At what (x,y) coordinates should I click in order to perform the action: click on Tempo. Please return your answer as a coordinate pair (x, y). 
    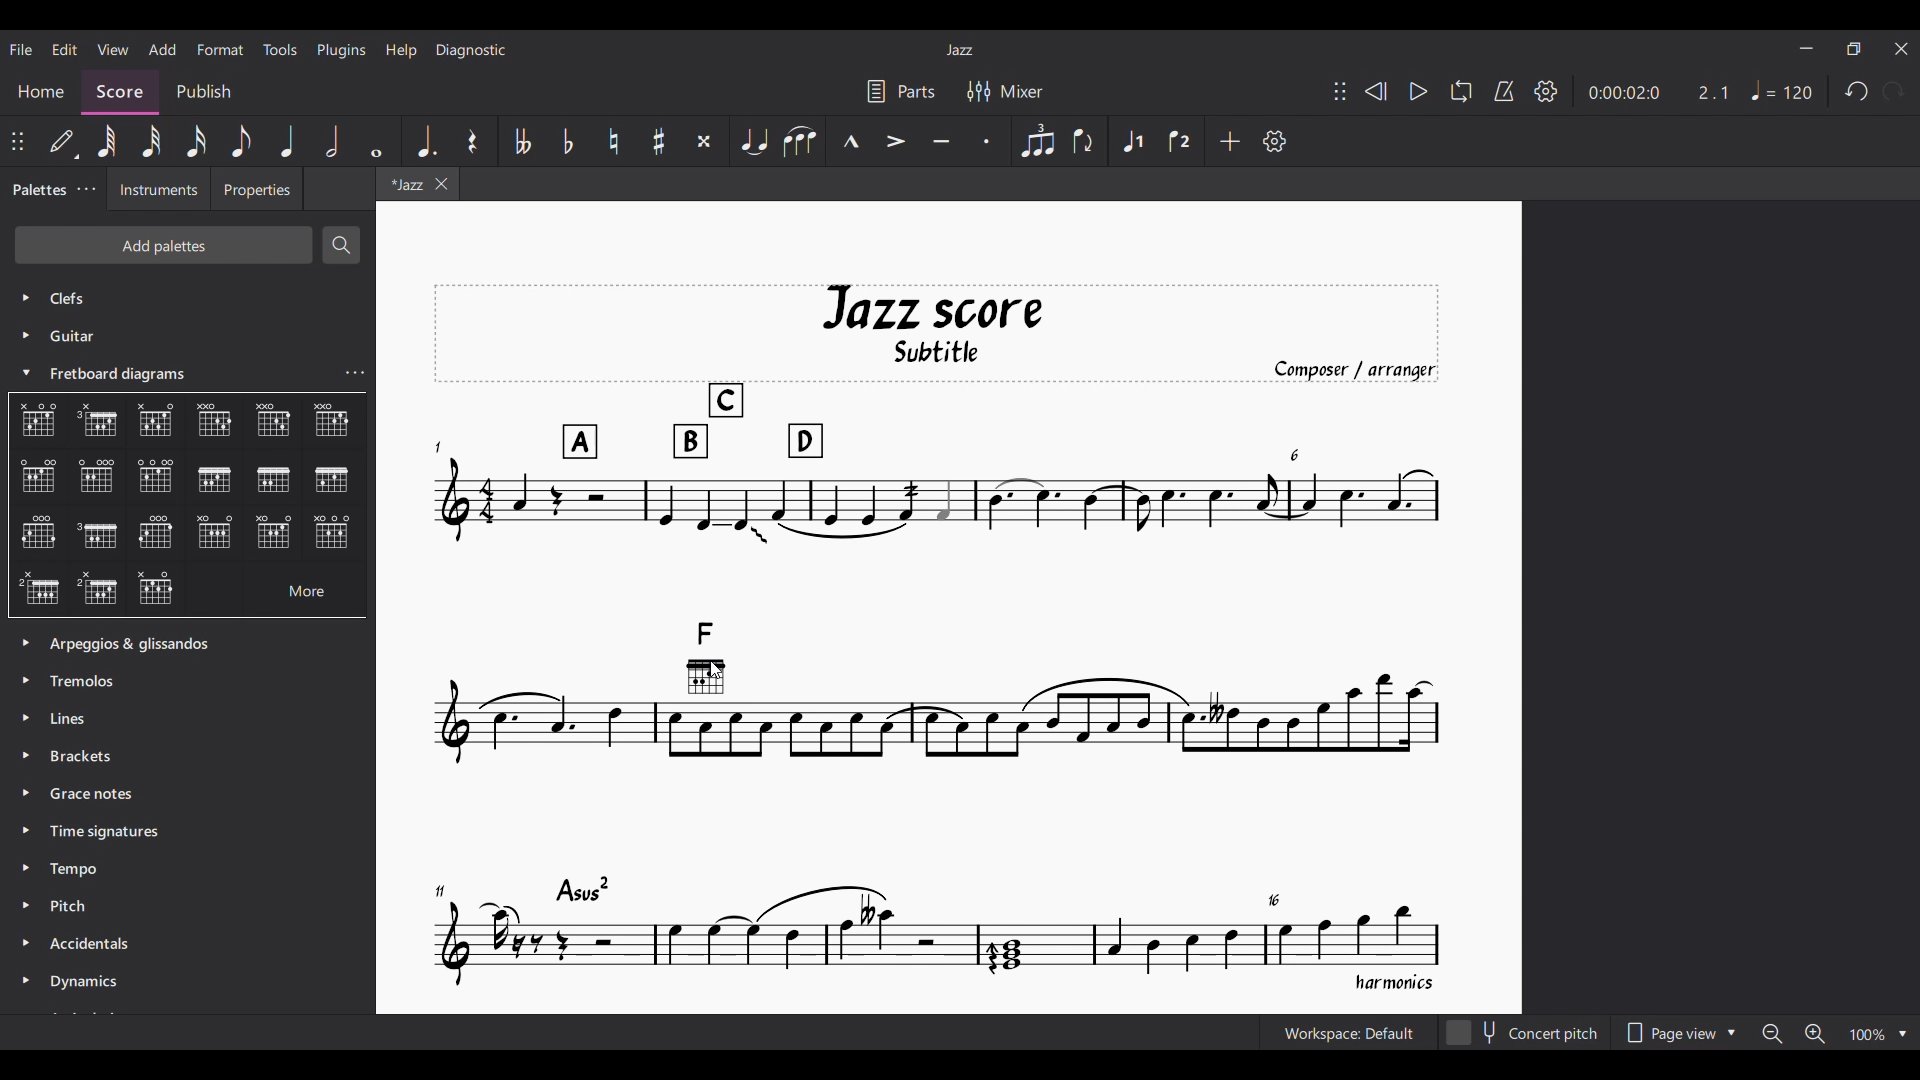
    Looking at the image, I should click on (1782, 90).